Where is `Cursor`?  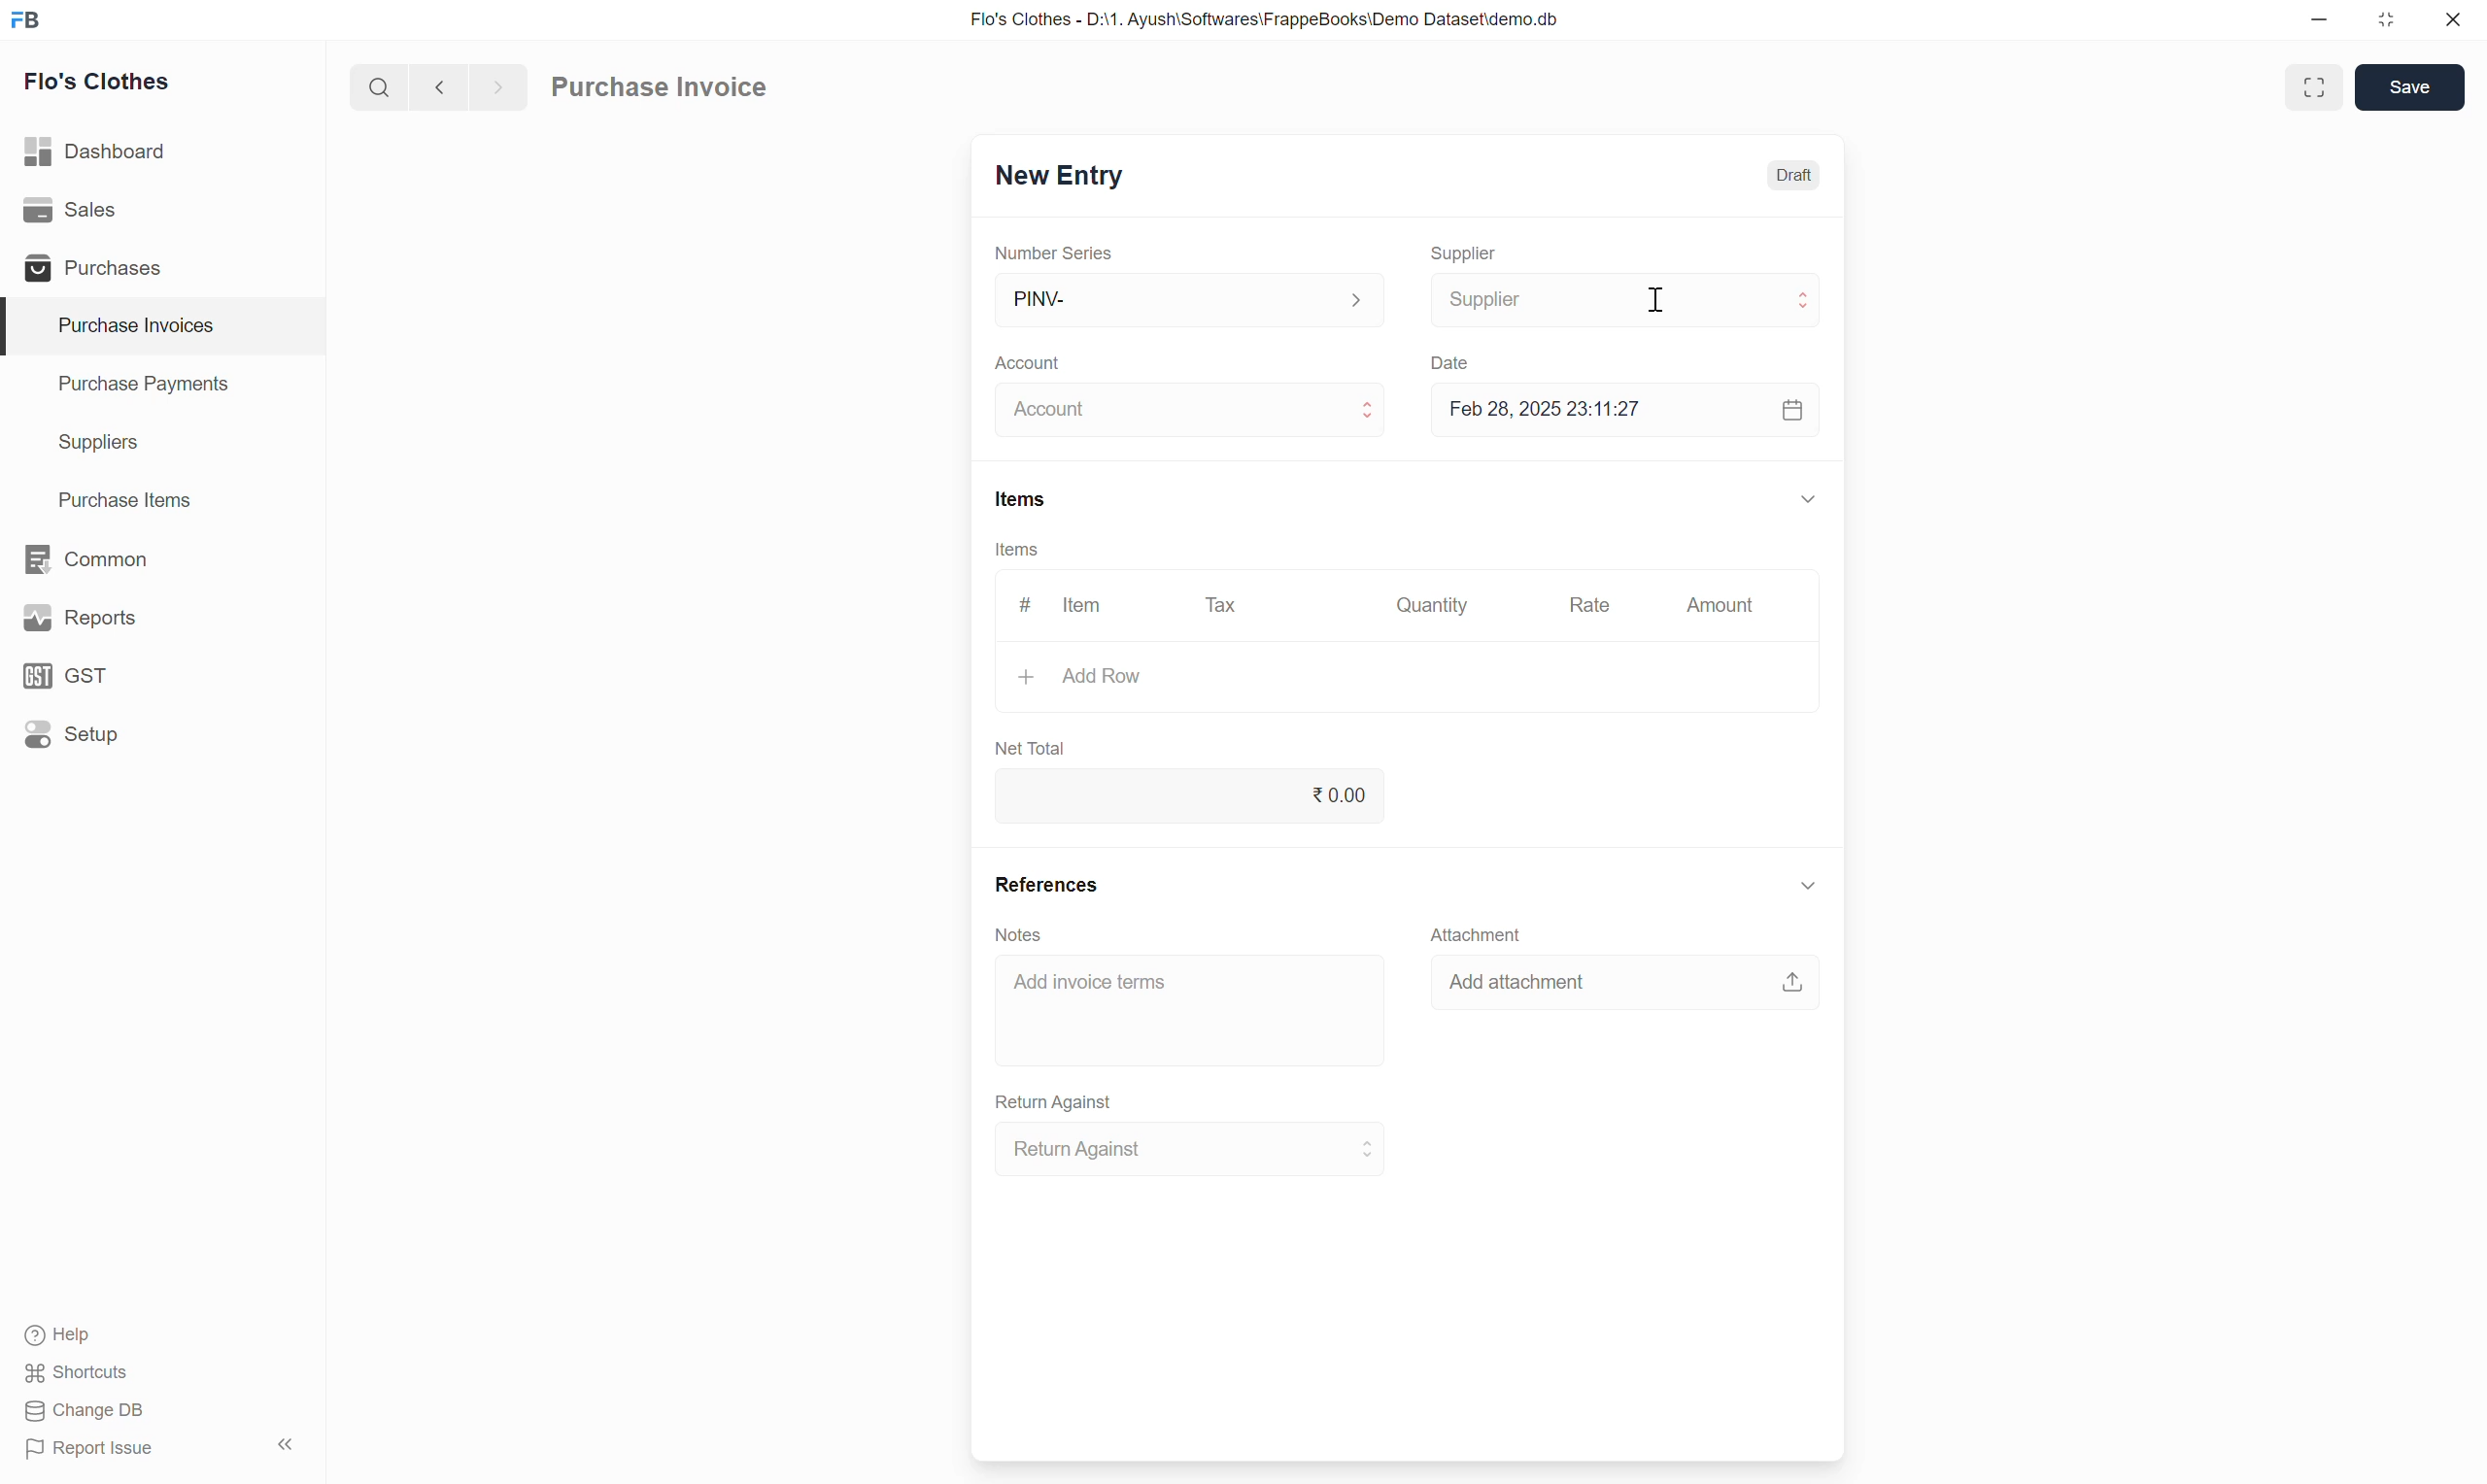 Cursor is located at coordinates (1656, 300).